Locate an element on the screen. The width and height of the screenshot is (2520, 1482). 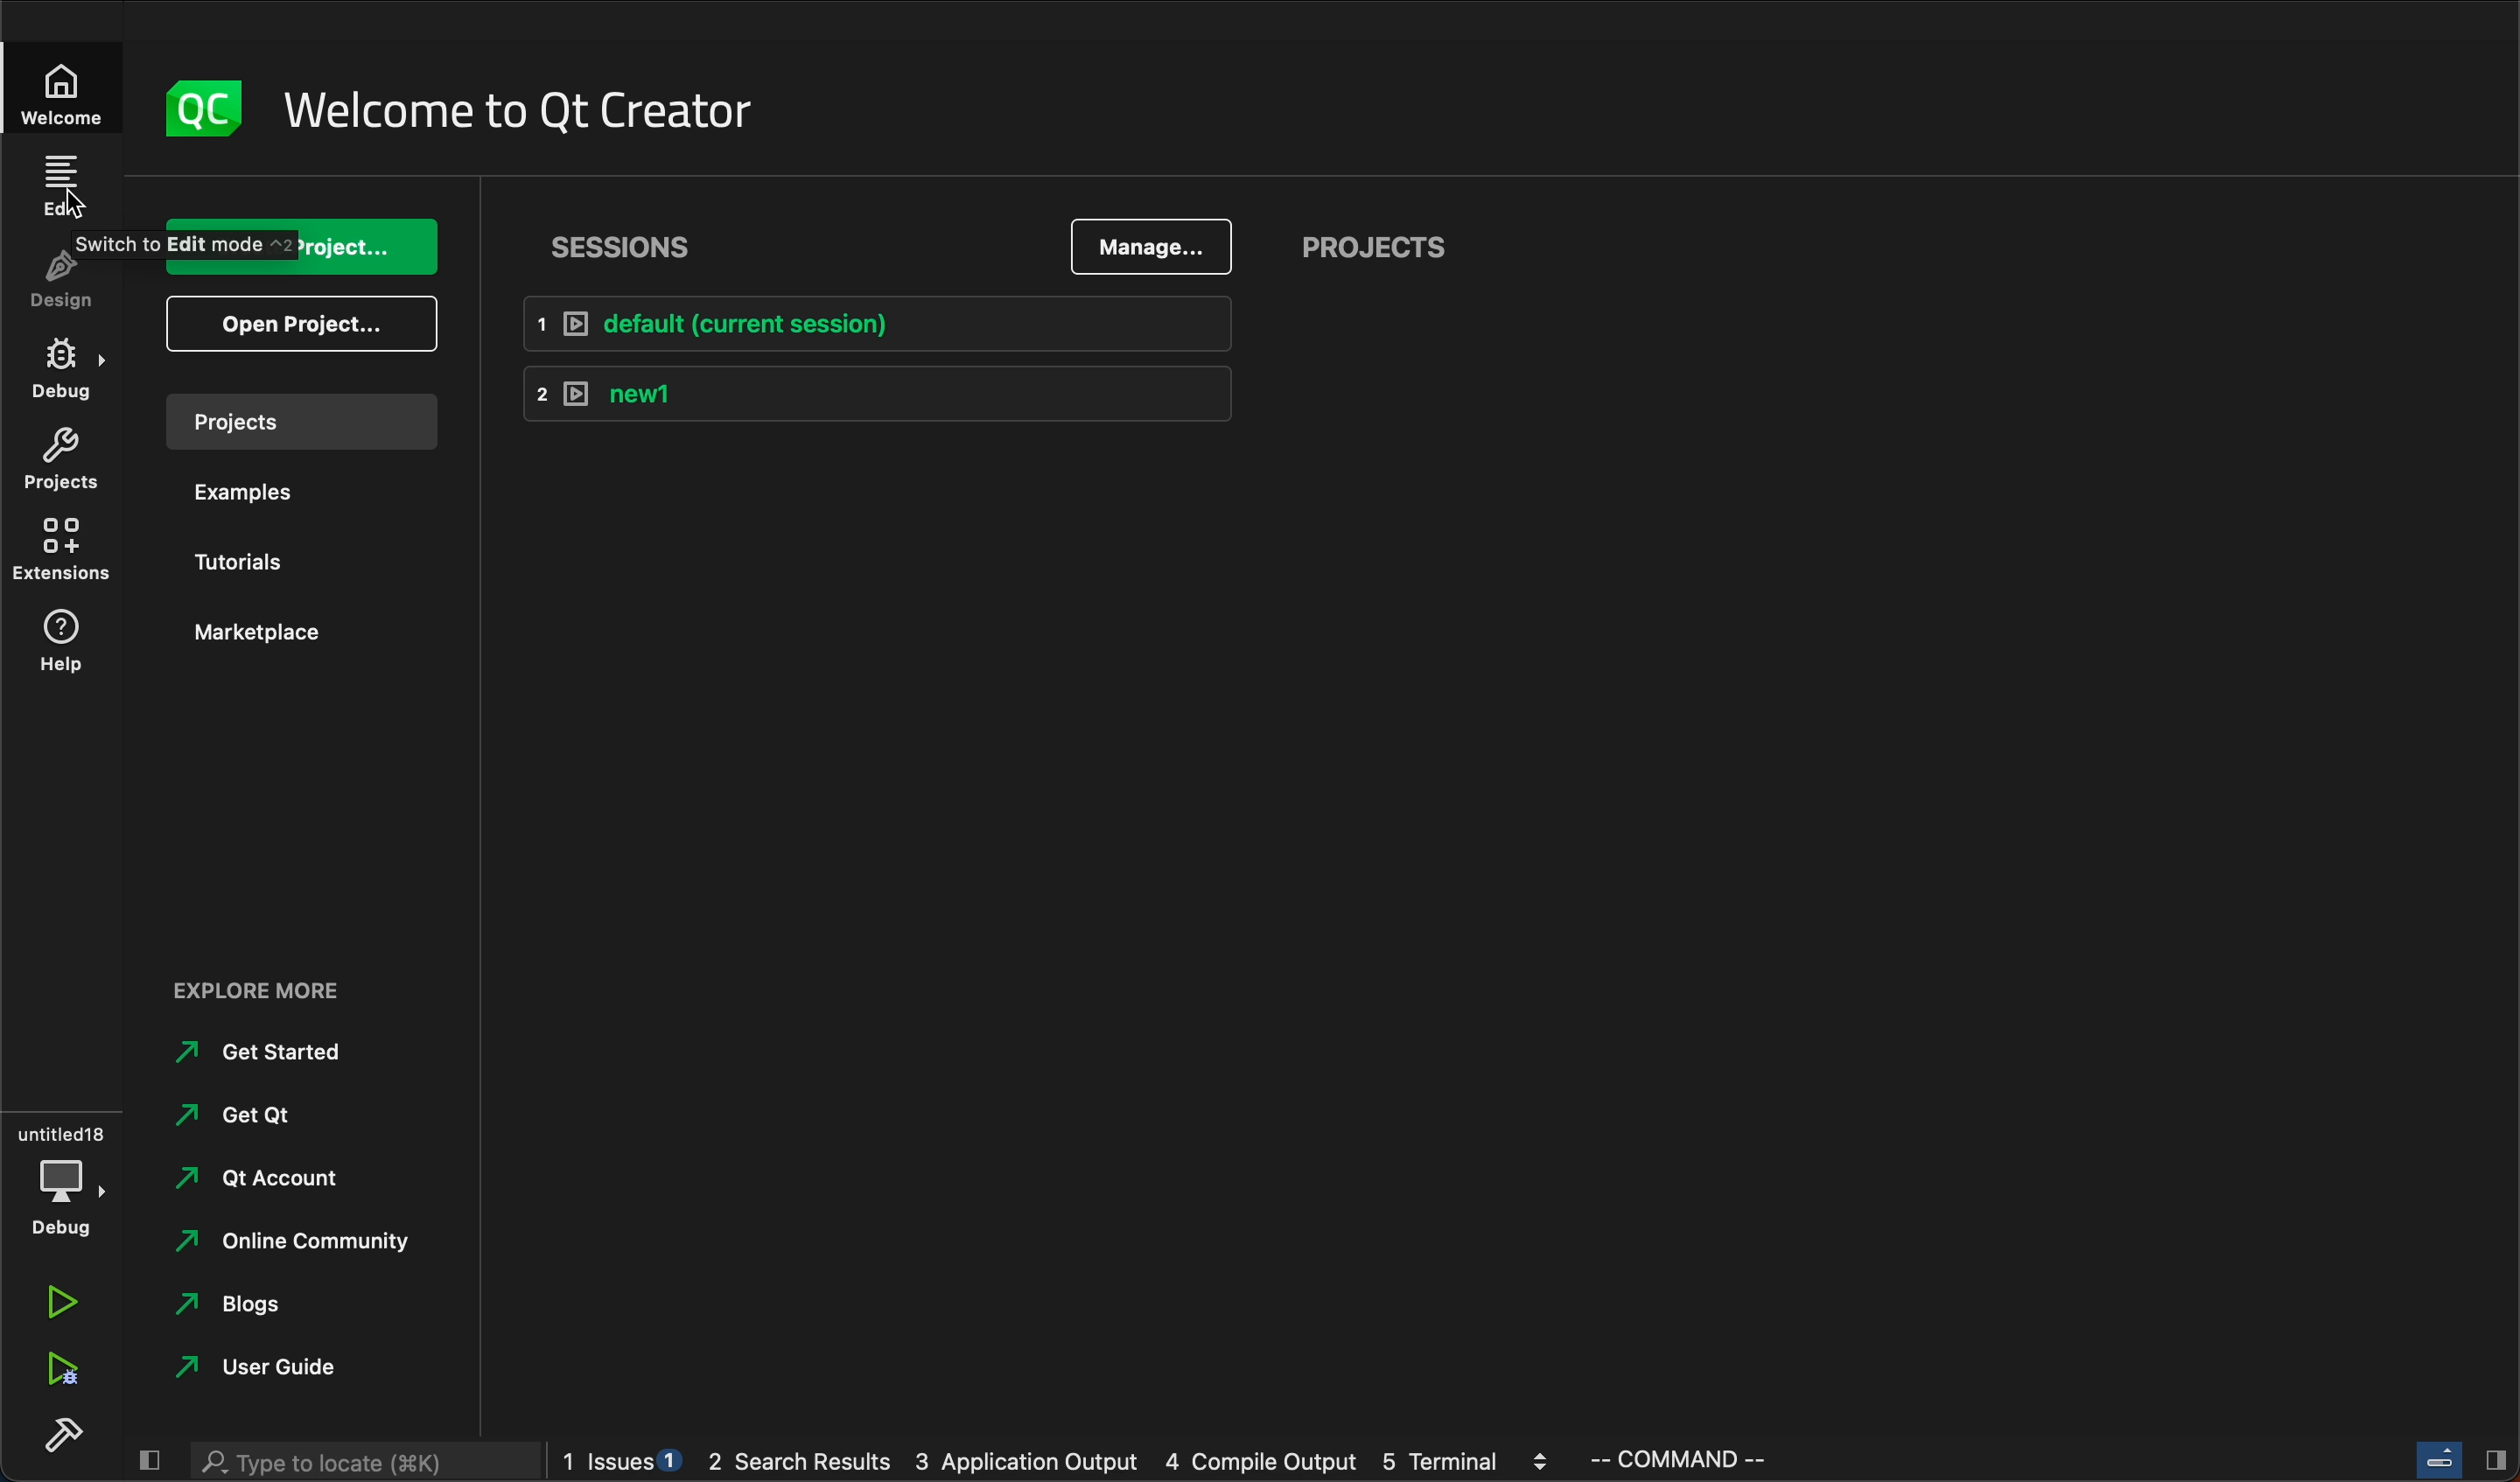
logo is located at coordinates (207, 109).